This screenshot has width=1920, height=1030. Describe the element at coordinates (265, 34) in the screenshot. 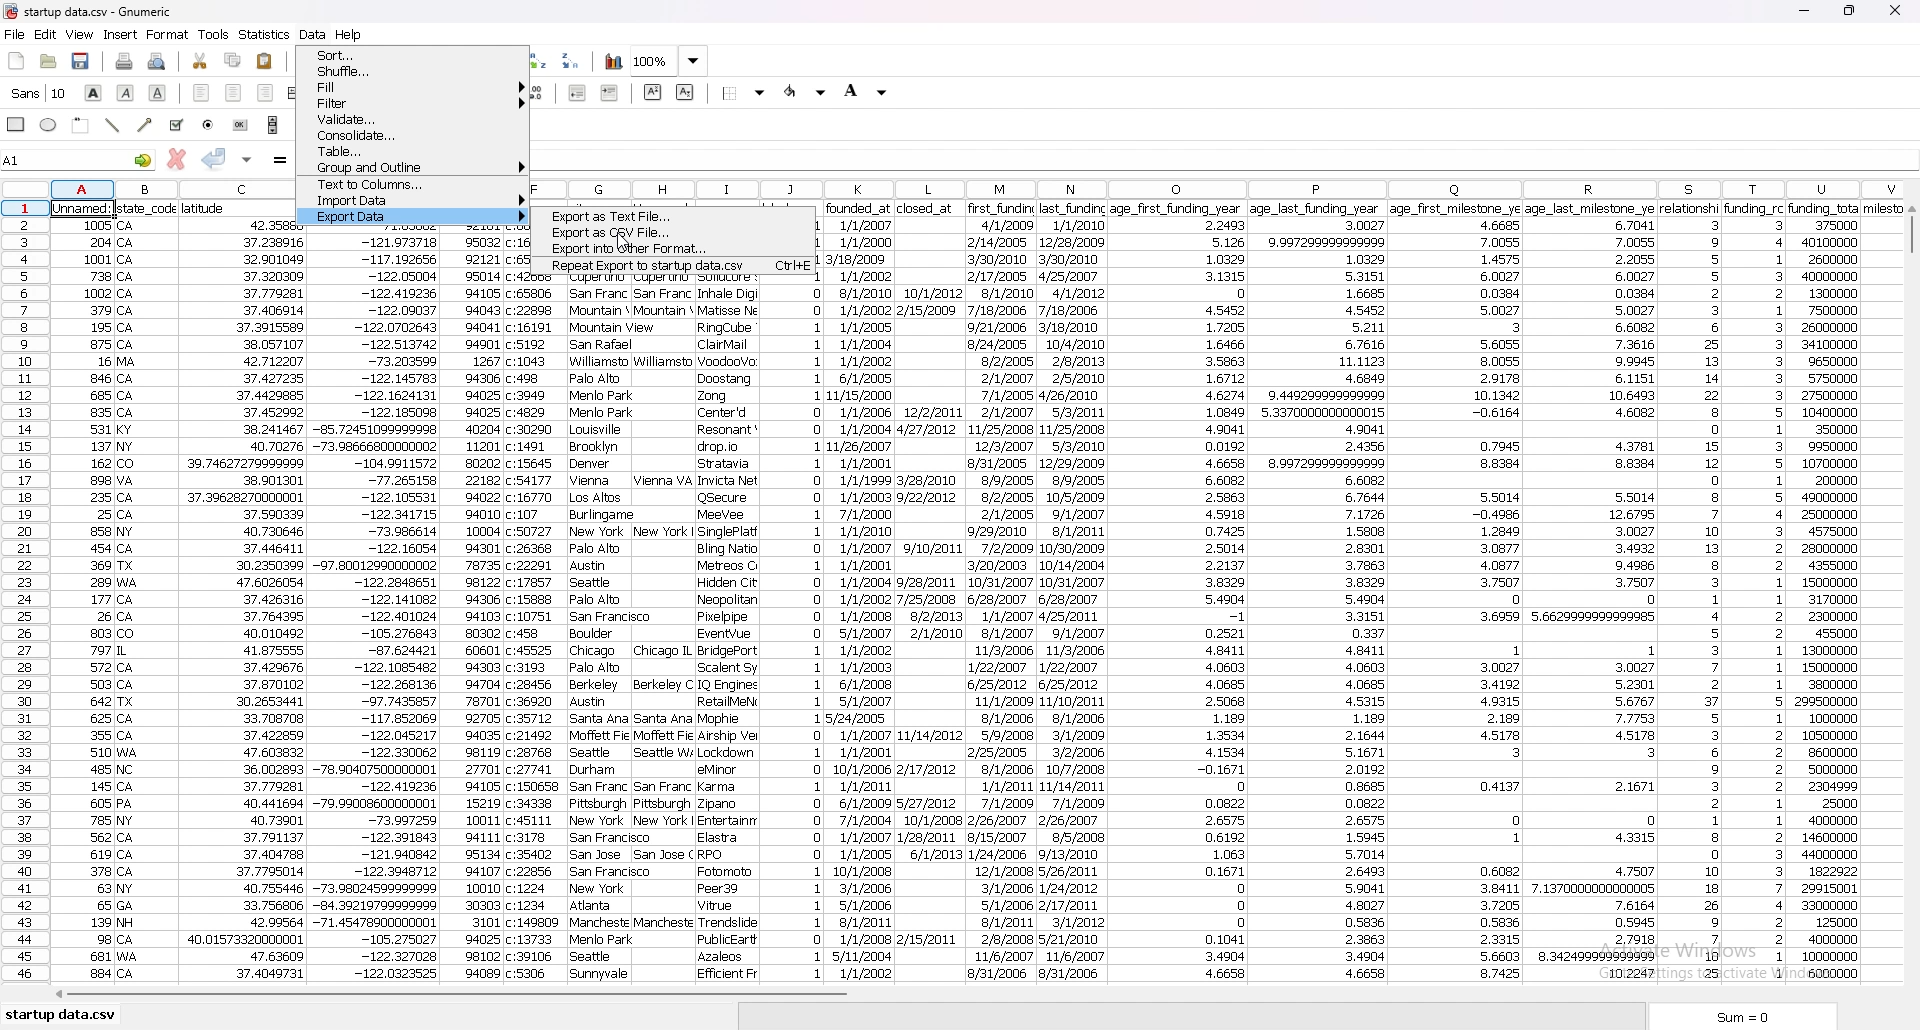

I see `STATISTICS` at that location.